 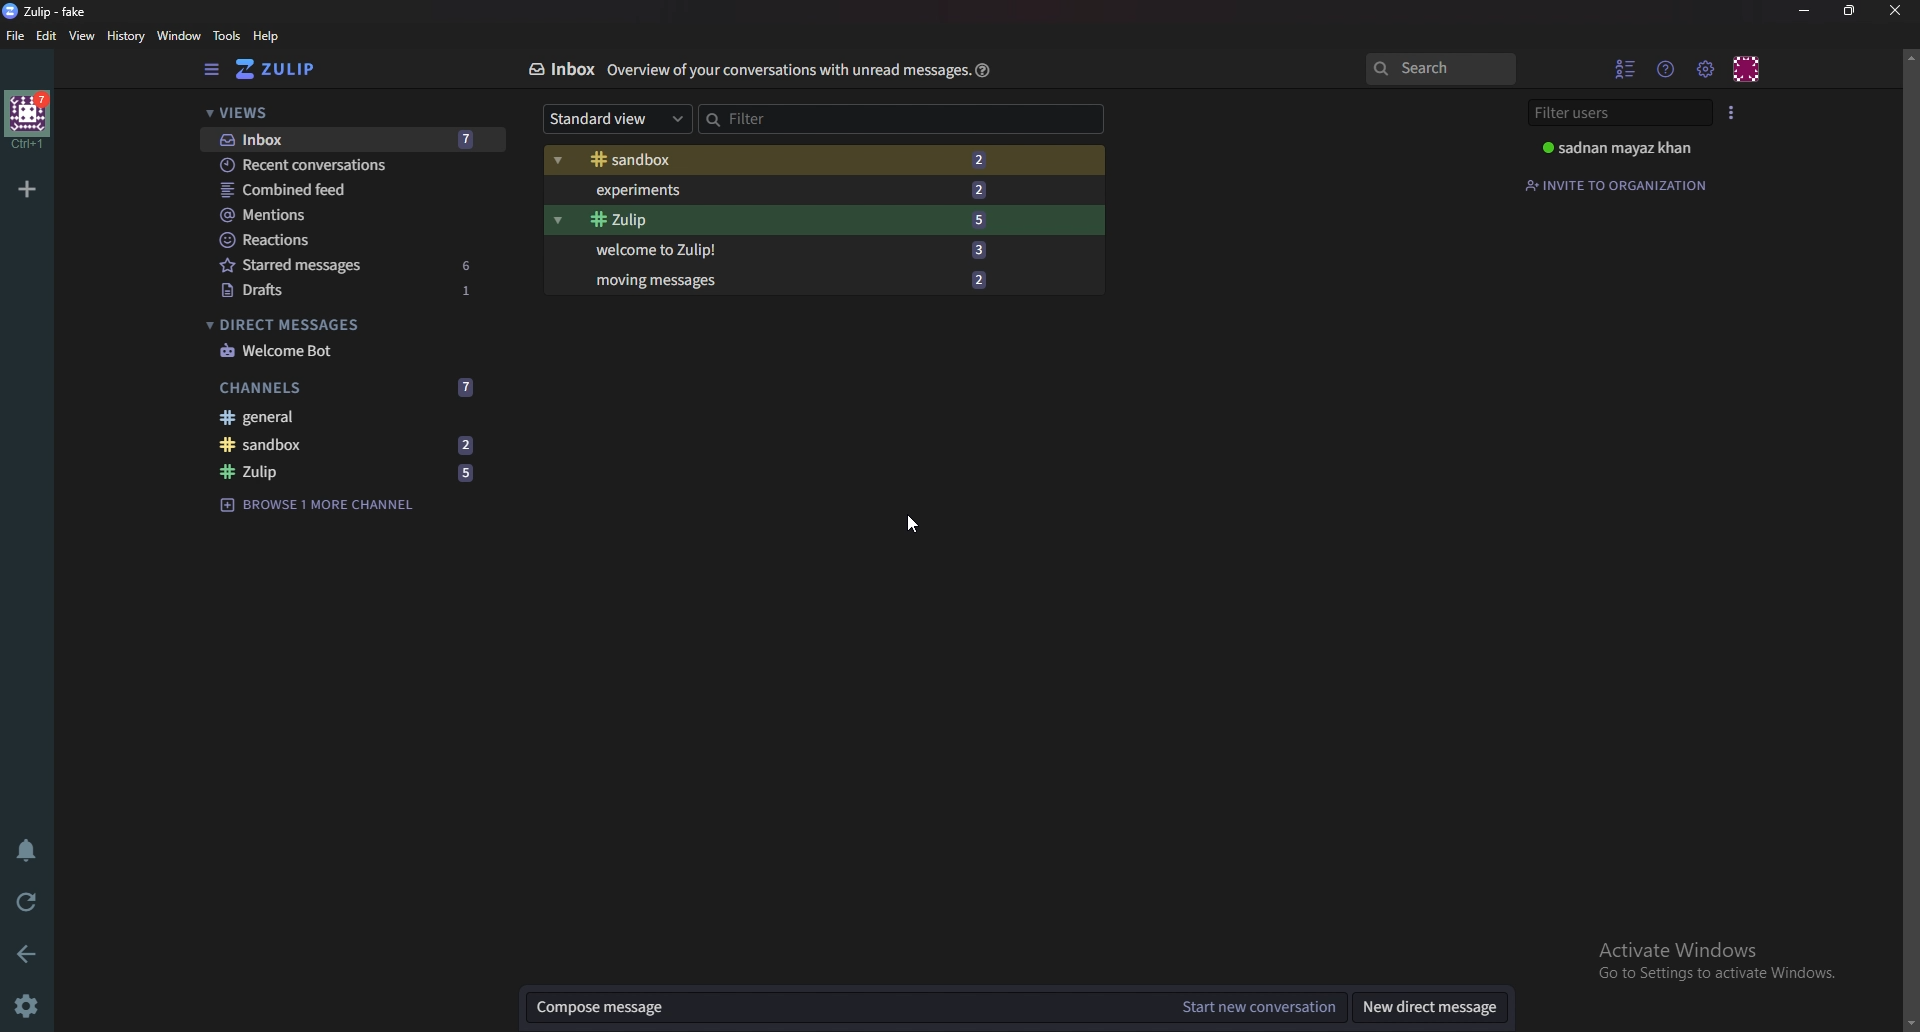 I want to click on View, so click(x=82, y=37).